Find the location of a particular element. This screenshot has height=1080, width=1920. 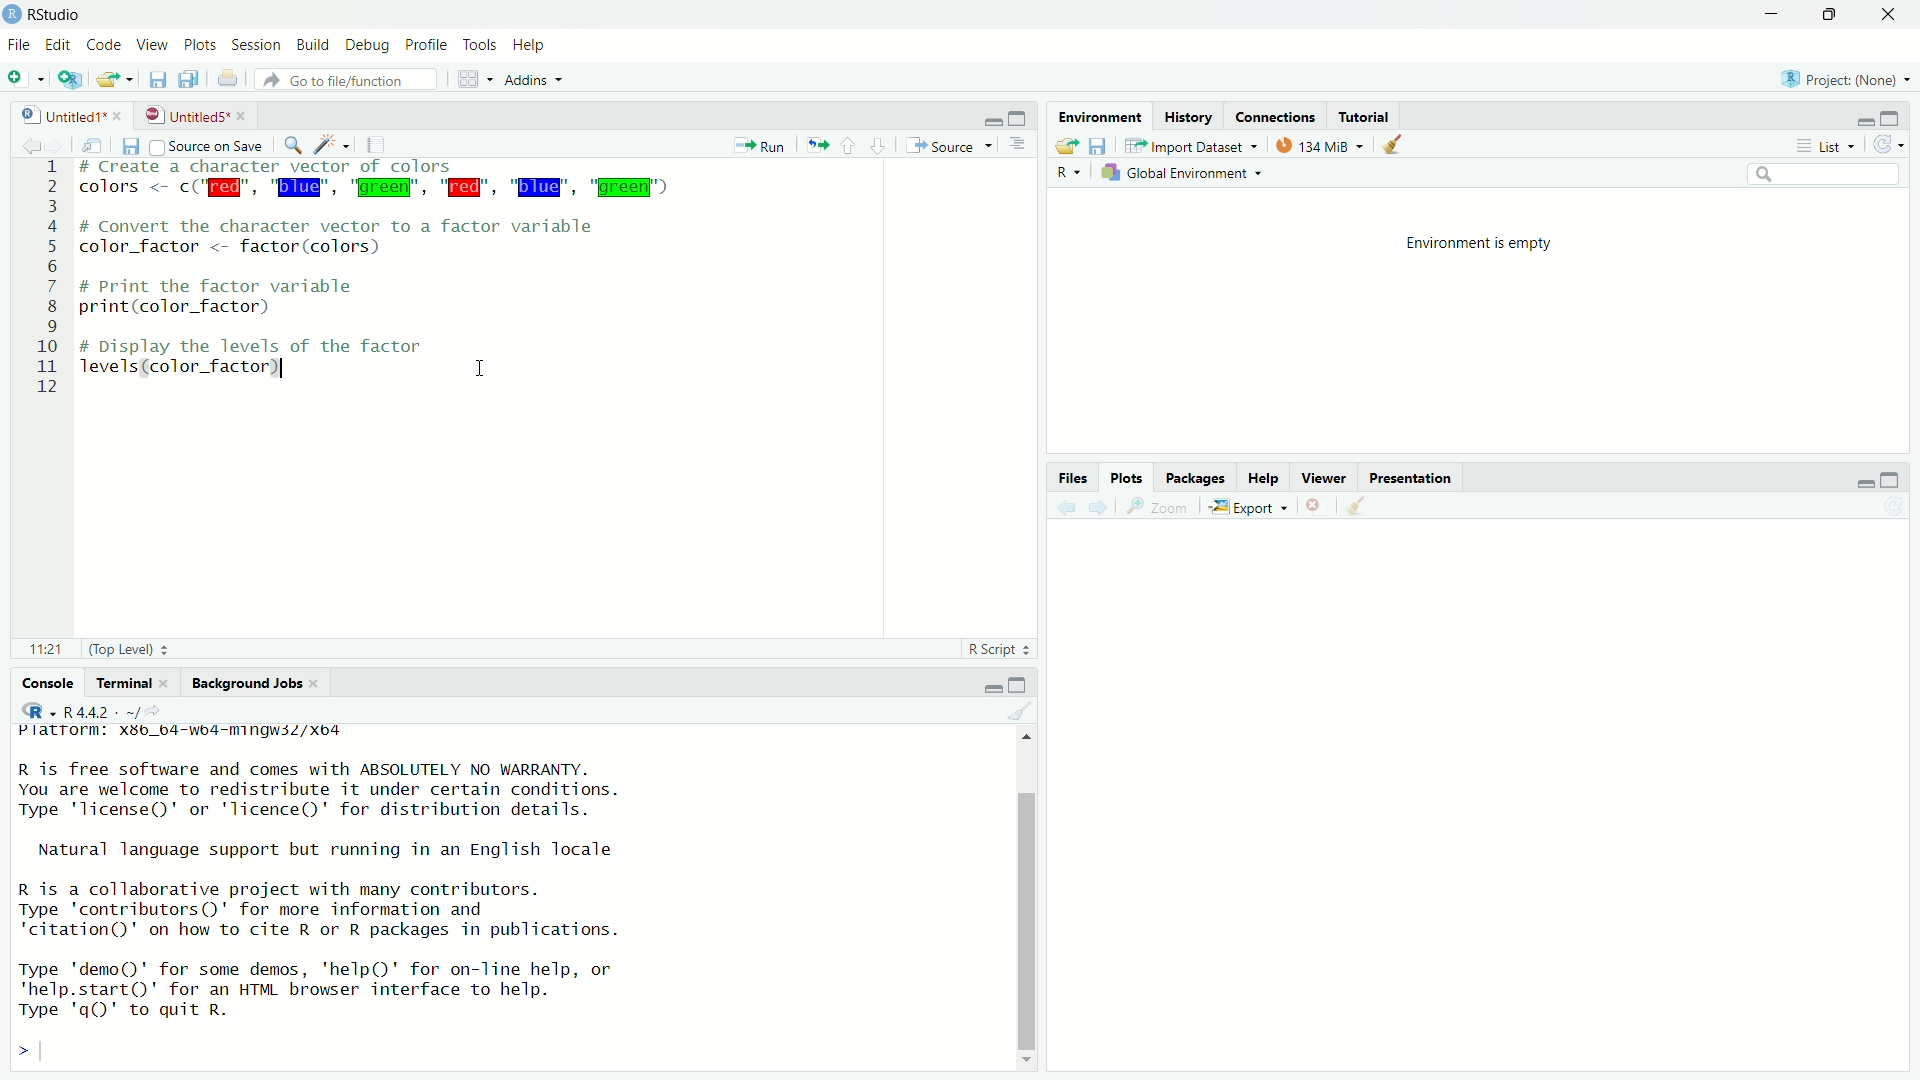

session is located at coordinates (257, 45).